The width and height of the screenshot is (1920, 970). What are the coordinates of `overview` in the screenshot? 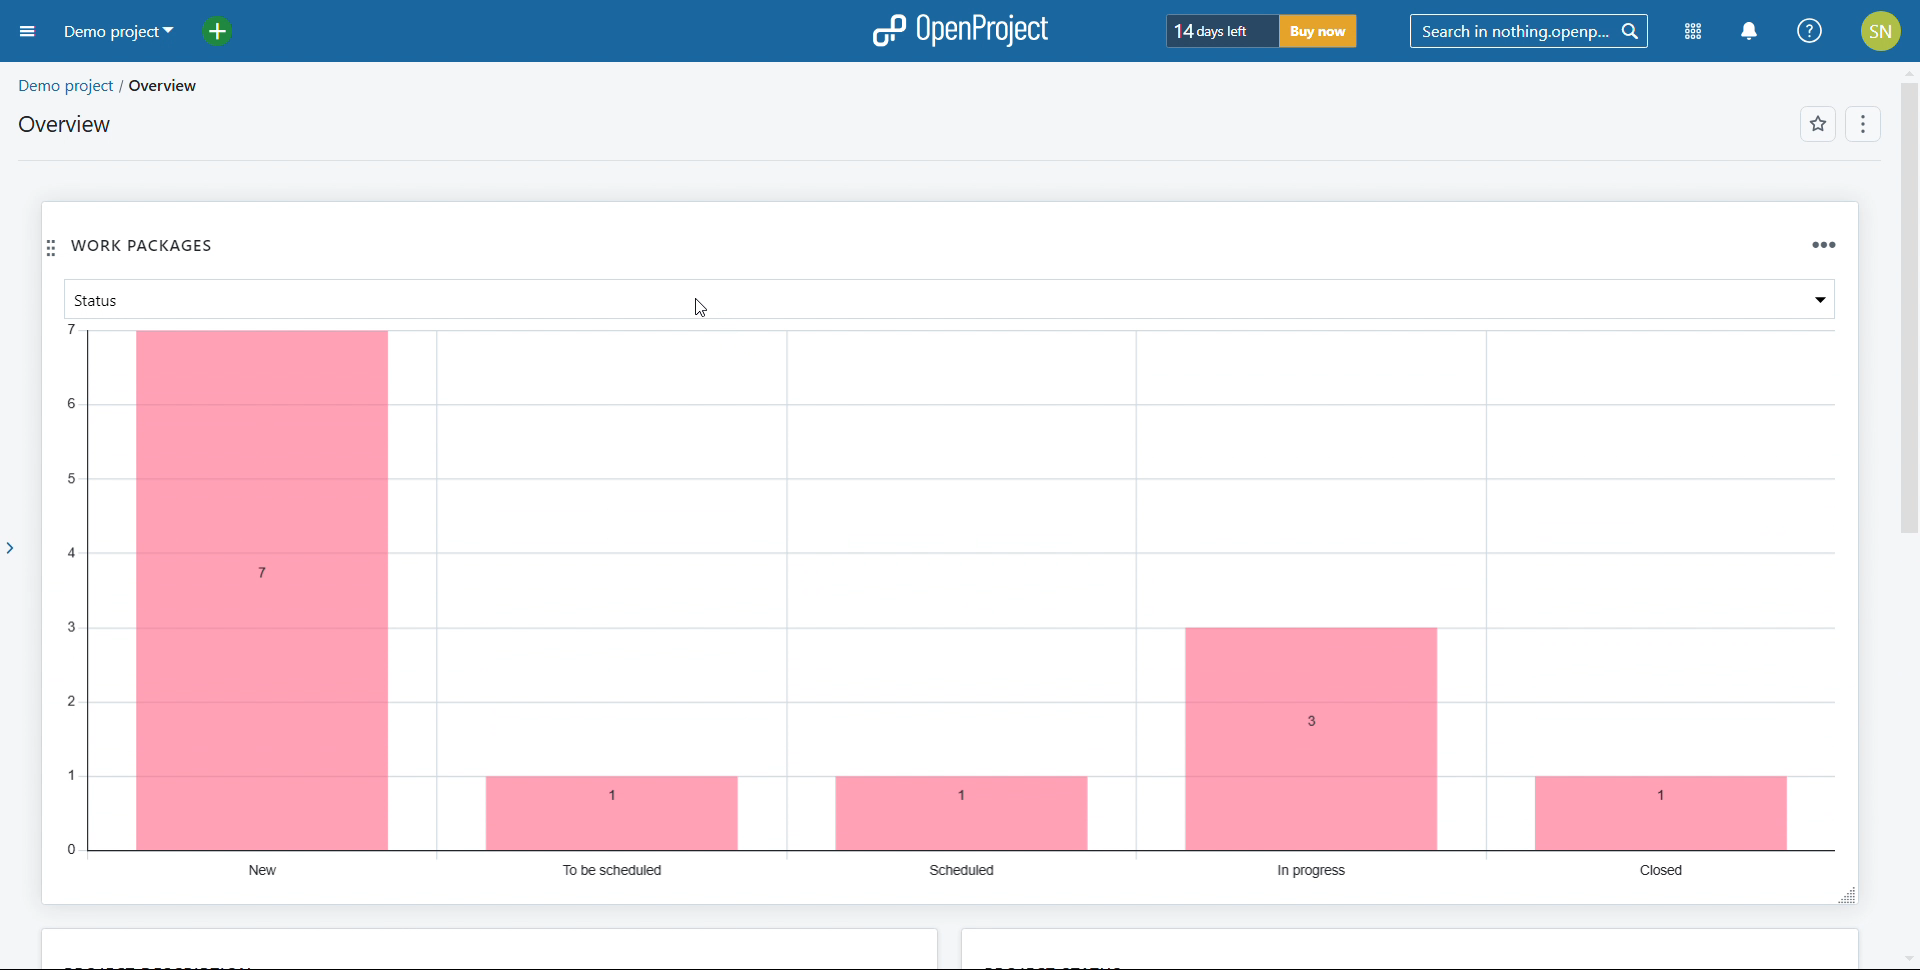 It's located at (68, 123).